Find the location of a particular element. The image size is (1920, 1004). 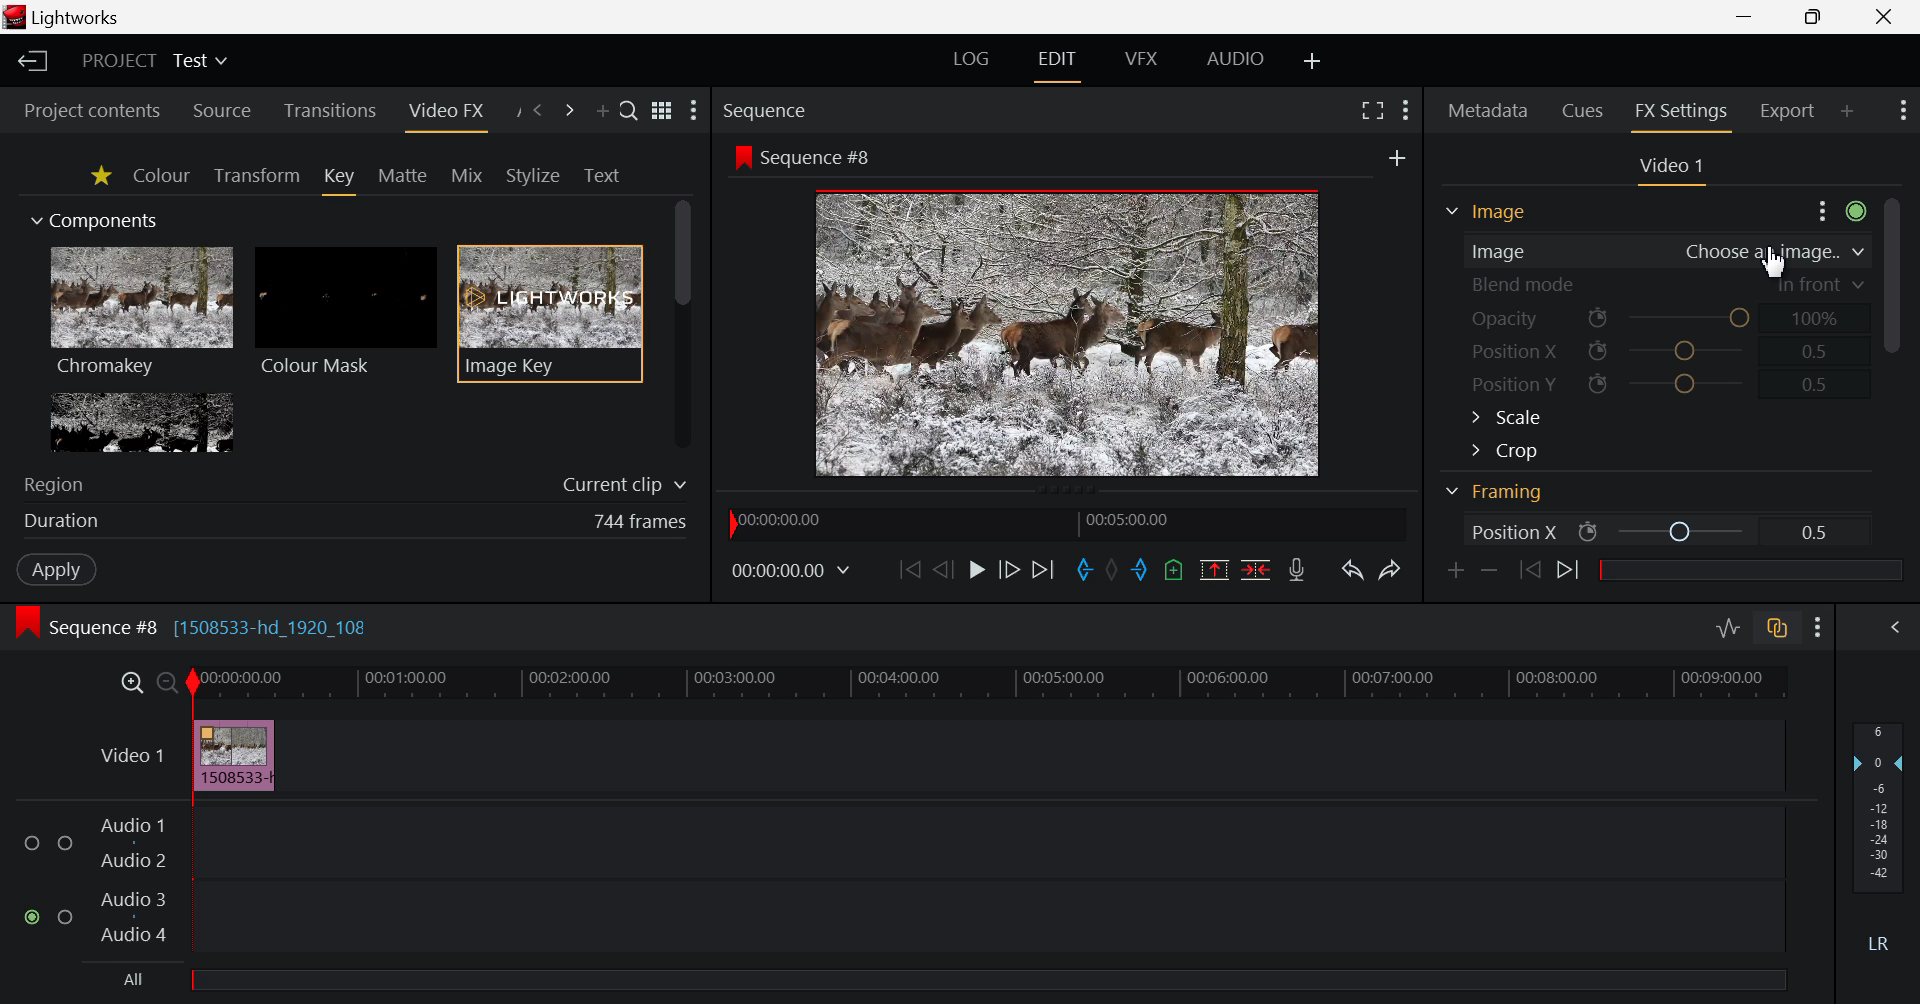

Go Forward is located at coordinates (1010, 569).